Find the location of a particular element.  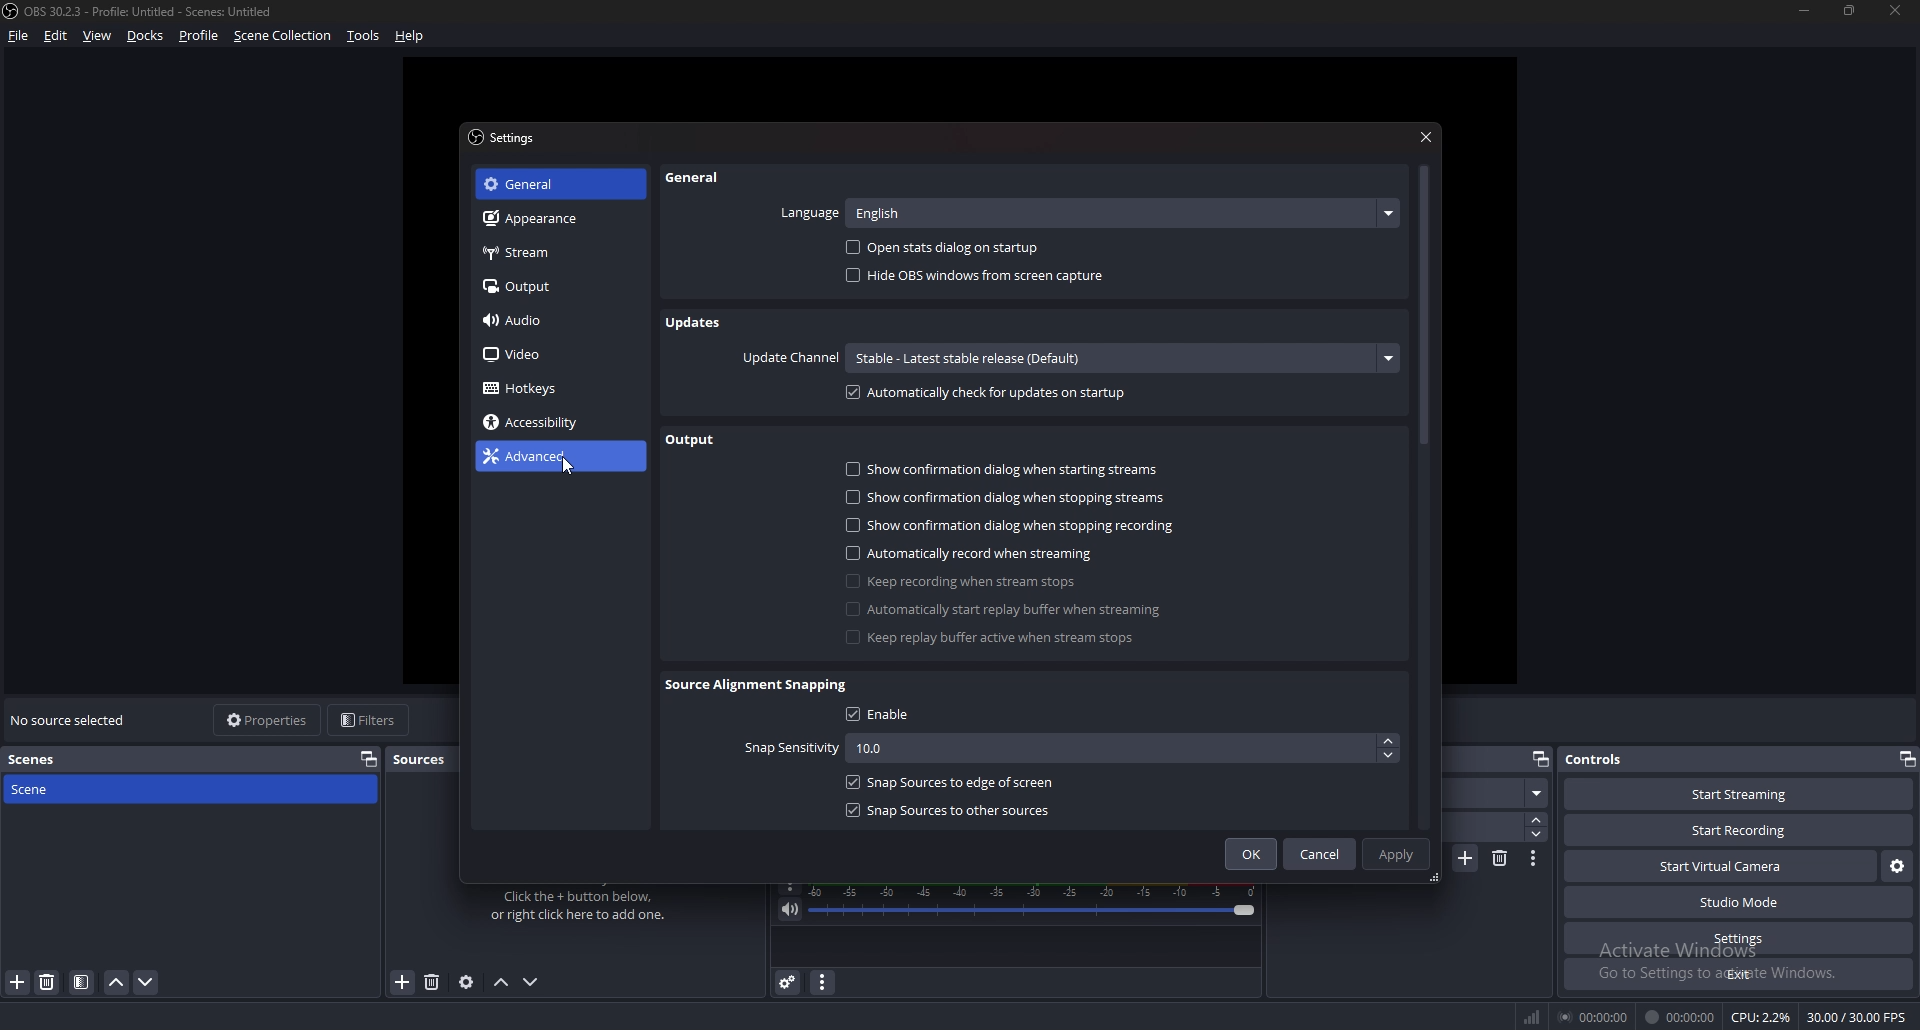

edit is located at coordinates (55, 35).